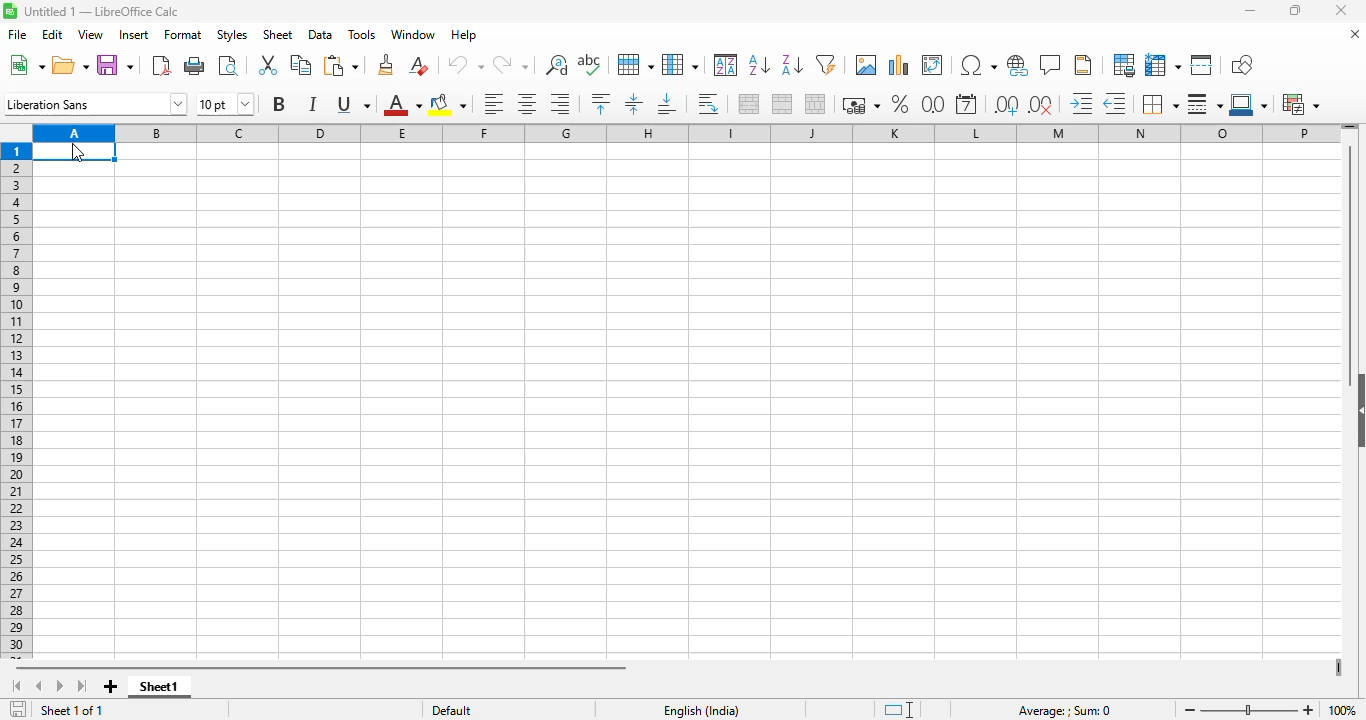 The width and height of the screenshot is (1366, 720). I want to click on format as number, so click(933, 103).